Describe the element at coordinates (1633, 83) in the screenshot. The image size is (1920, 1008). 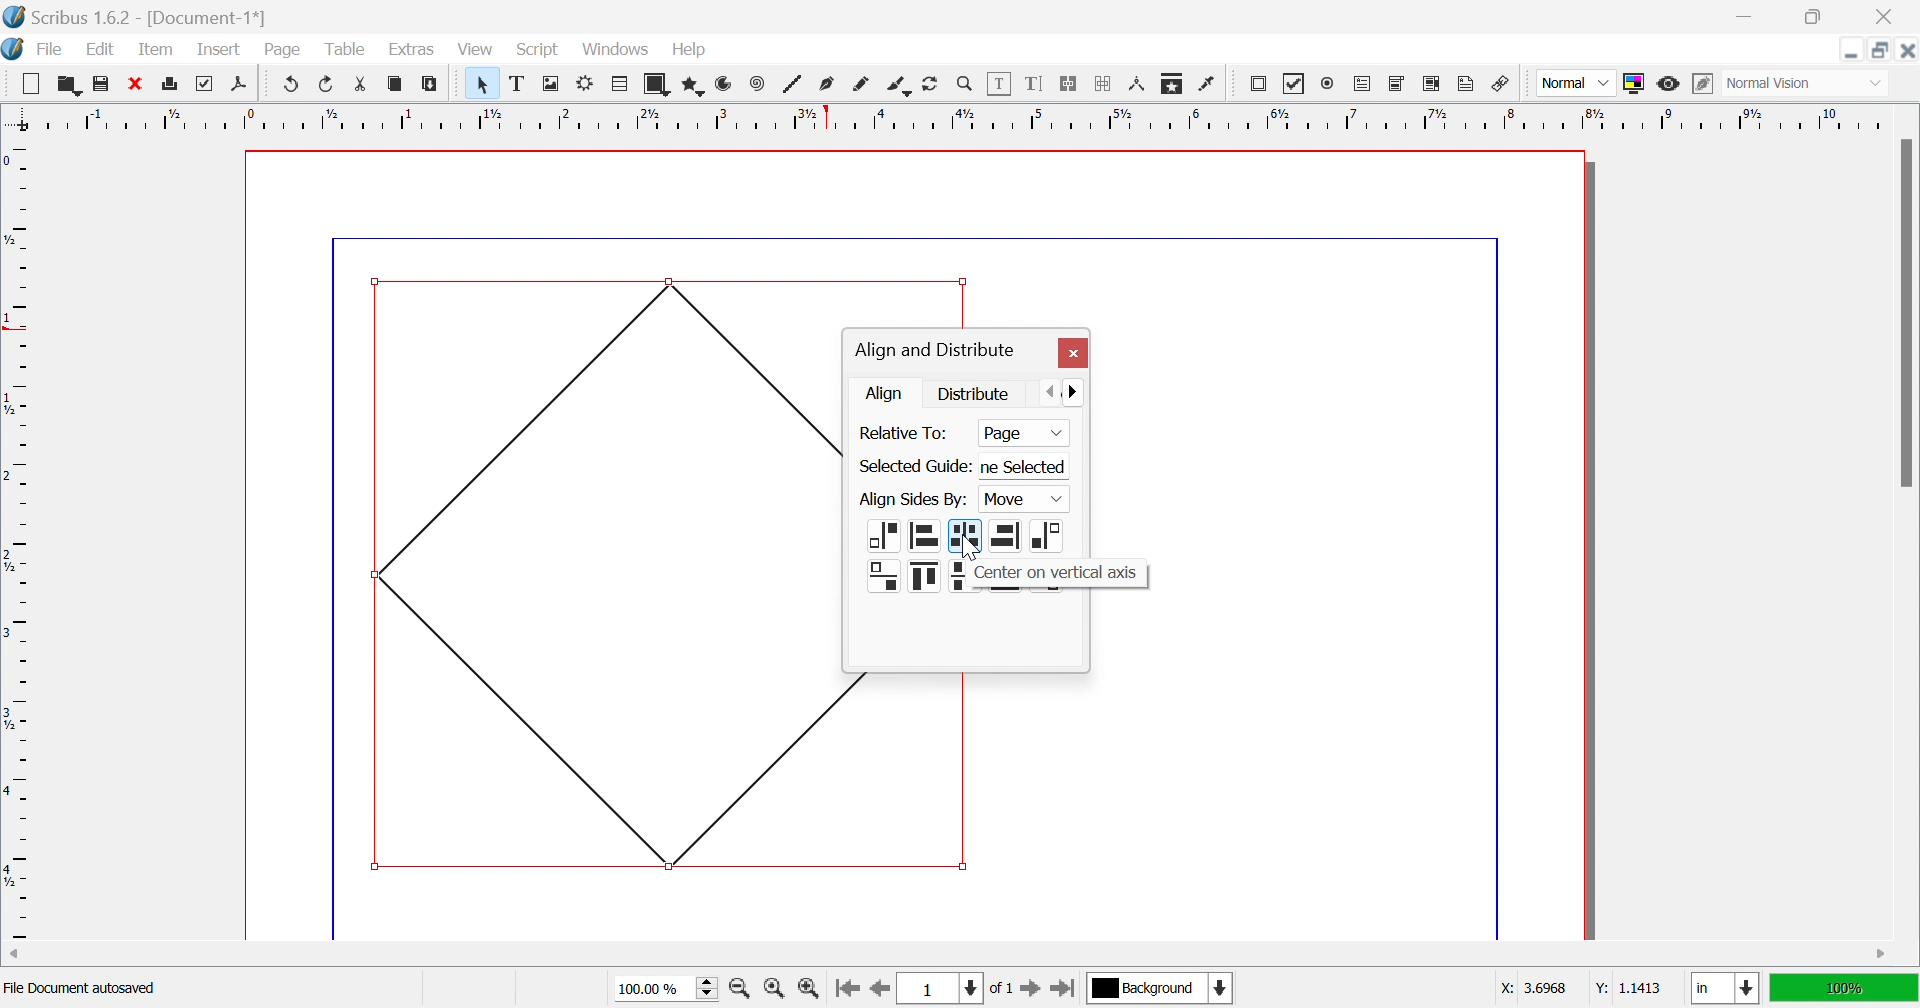
I see `Toggle Color Management System` at that location.